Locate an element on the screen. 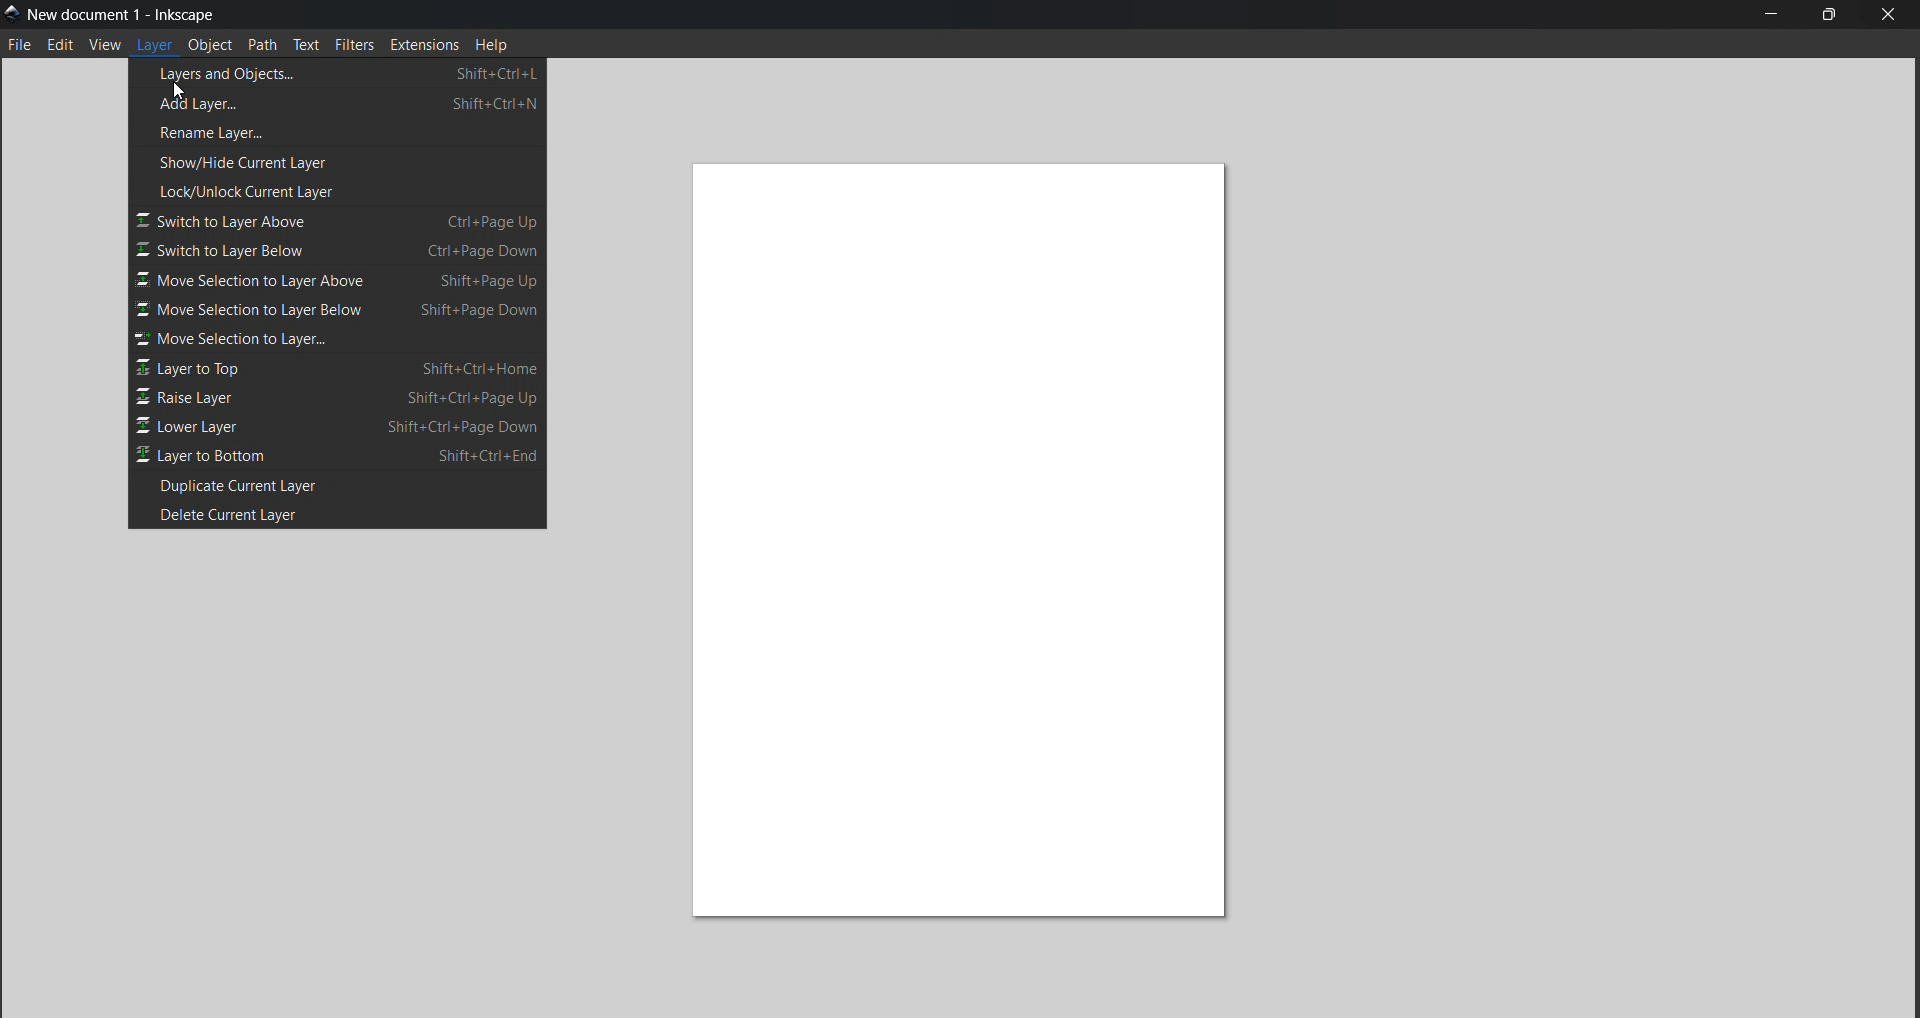 The width and height of the screenshot is (1920, 1018). lower layer is located at coordinates (340, 424).